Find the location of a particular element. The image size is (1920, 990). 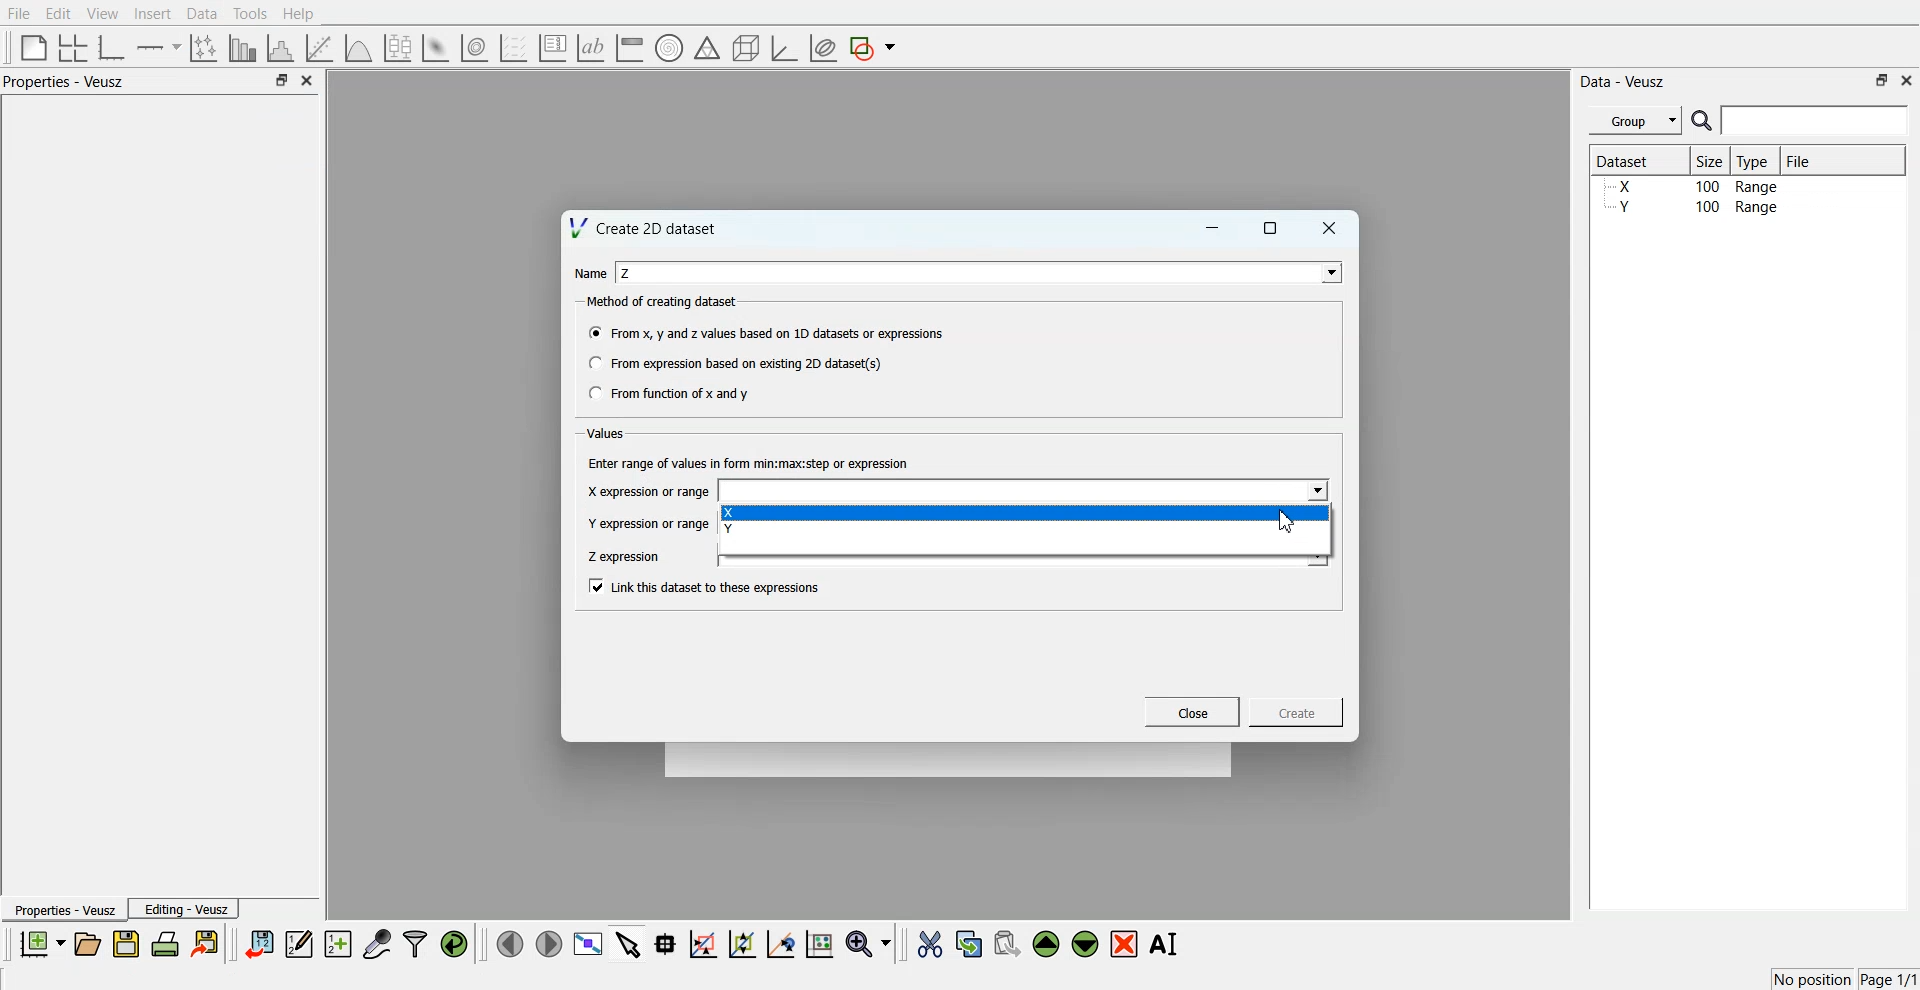

Minimize is located at coordinates (1212, 228).